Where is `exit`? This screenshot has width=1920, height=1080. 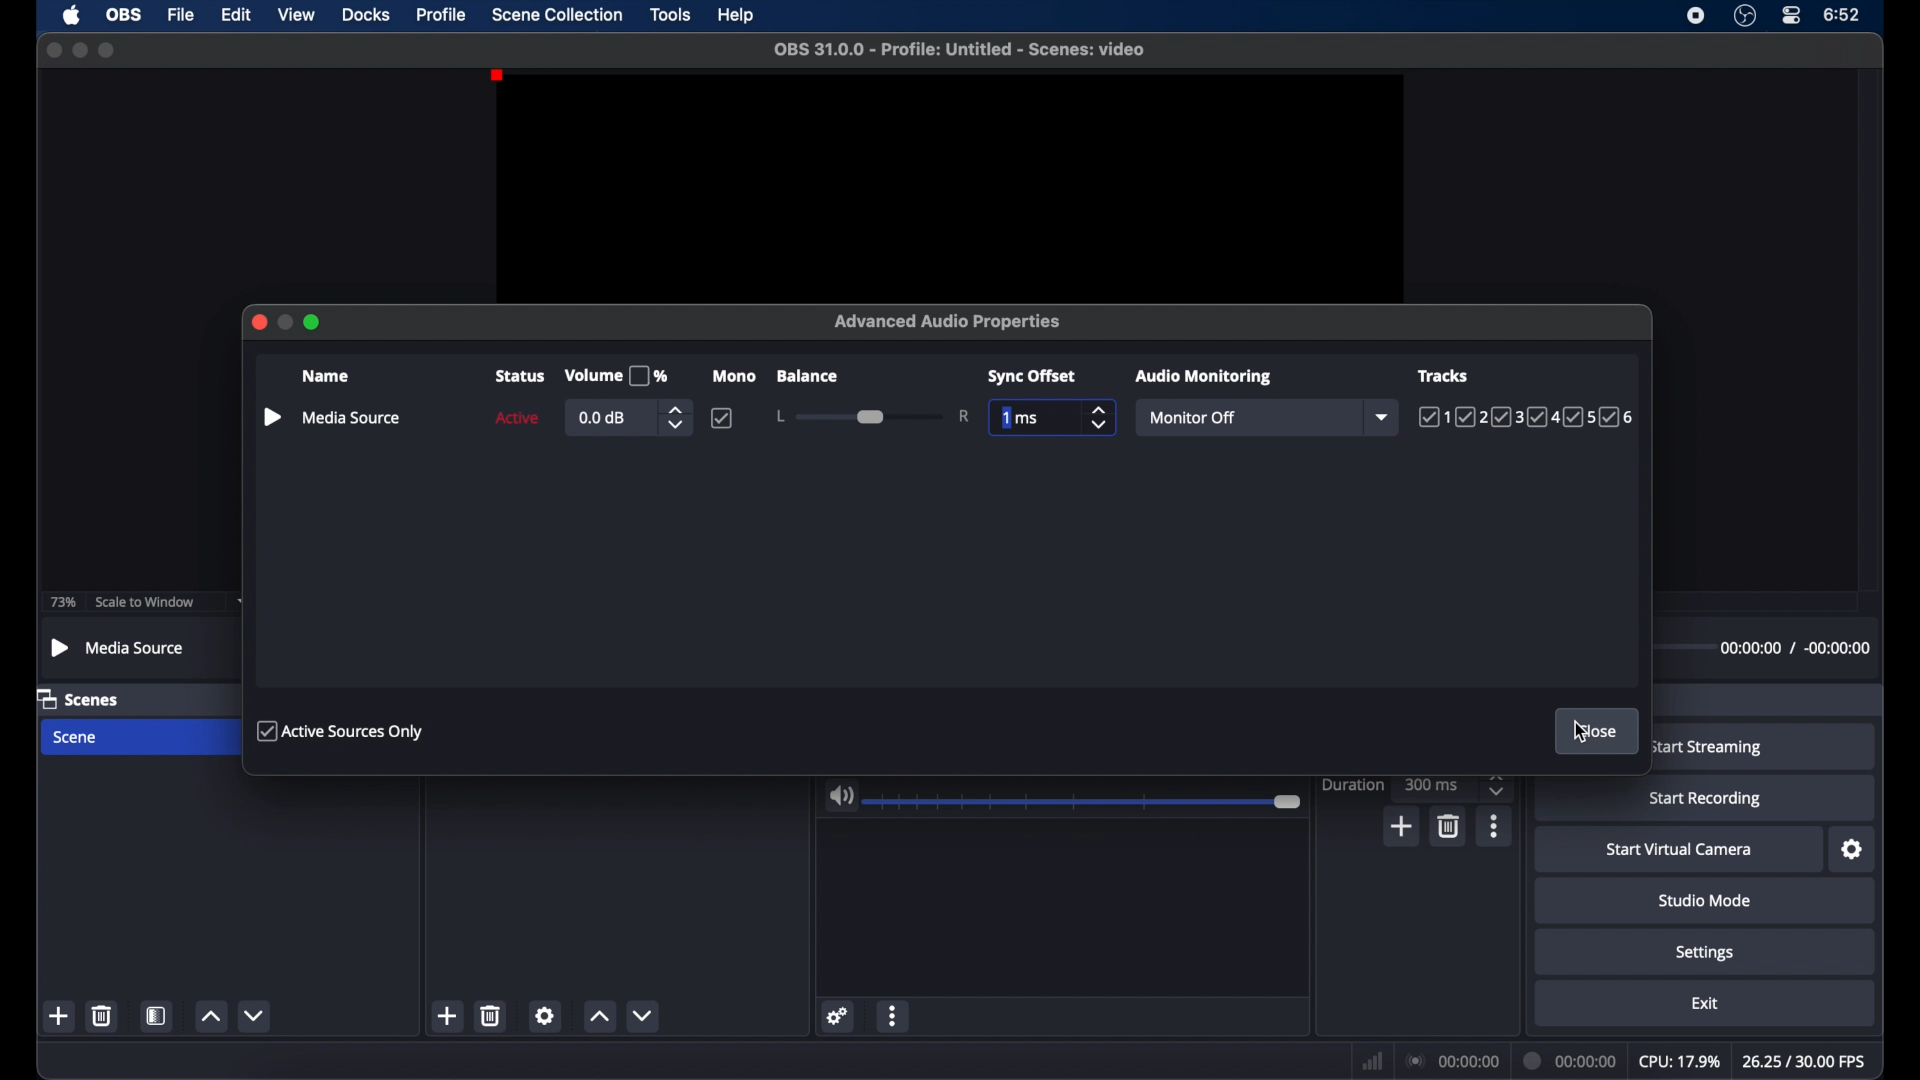
exit is located at coordinates (1705, 1005).